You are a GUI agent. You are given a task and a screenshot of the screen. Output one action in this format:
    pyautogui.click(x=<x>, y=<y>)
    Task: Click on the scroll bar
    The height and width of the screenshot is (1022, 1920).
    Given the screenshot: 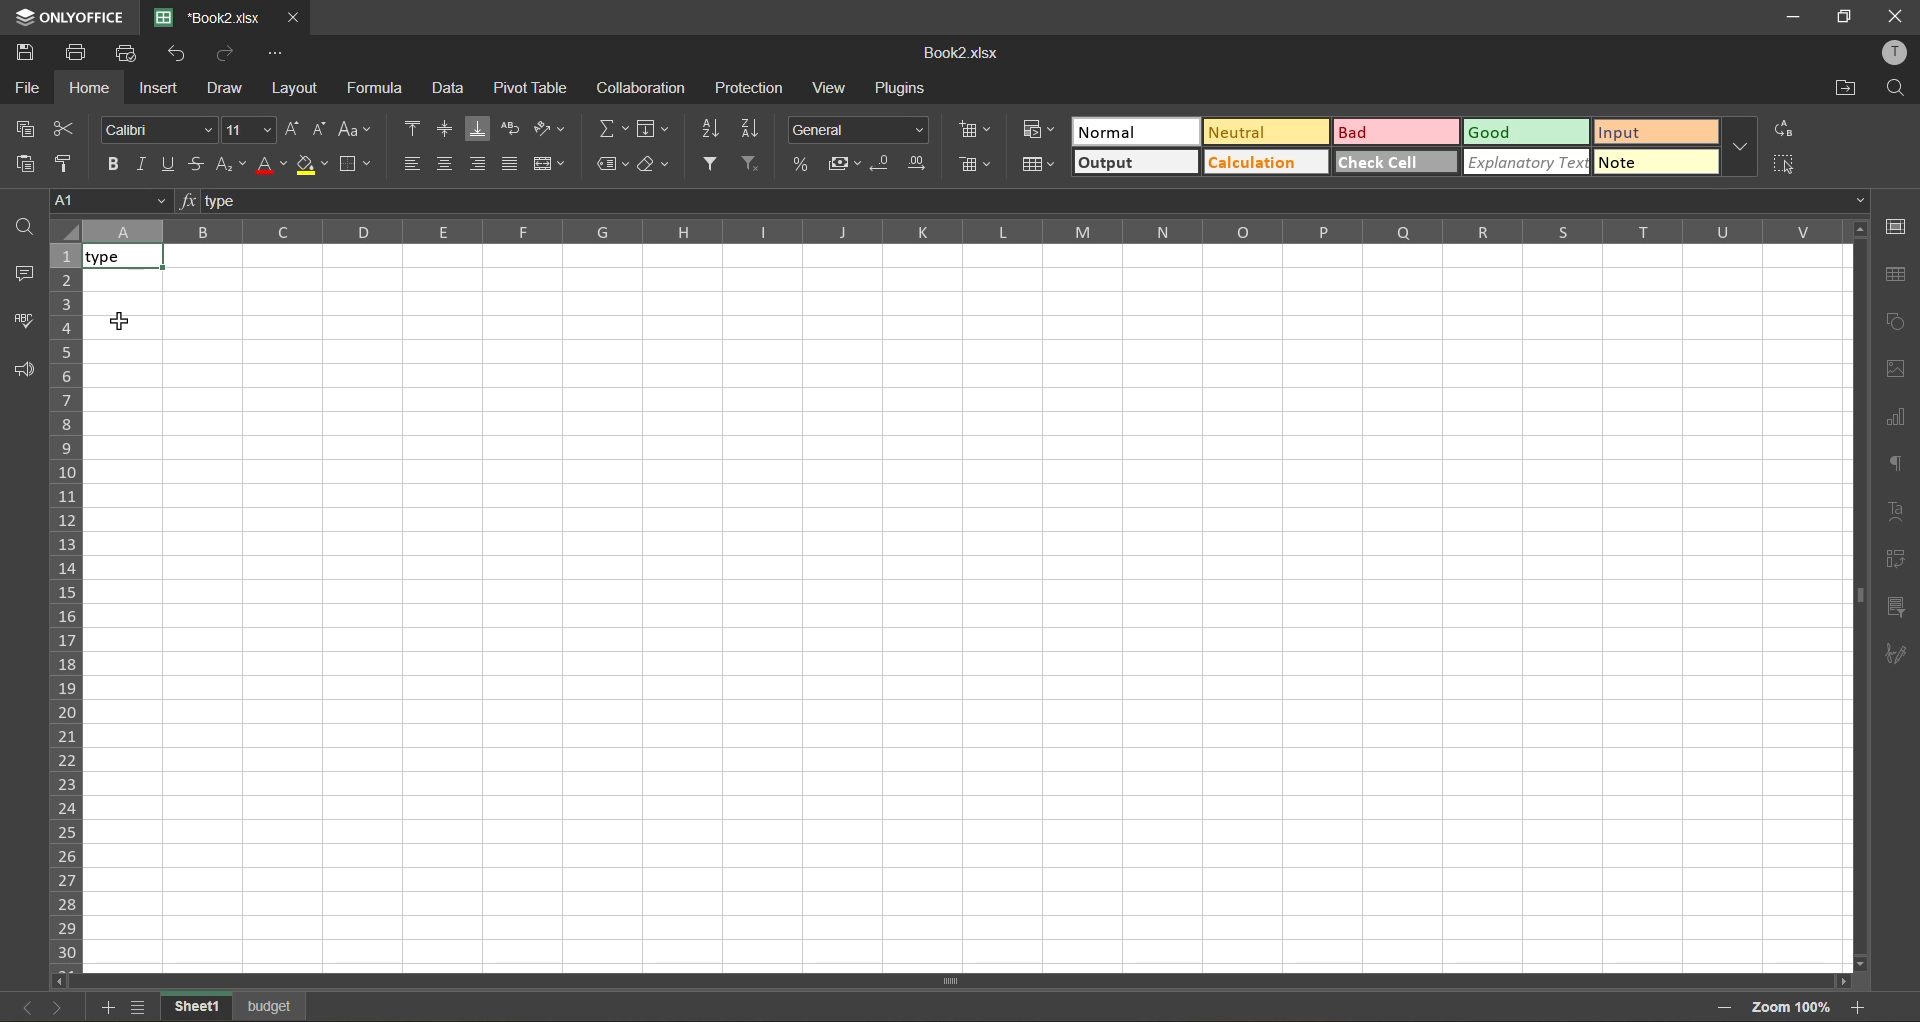 What is the action you would take?
    pyautogui.click(x=869, y=983)
    